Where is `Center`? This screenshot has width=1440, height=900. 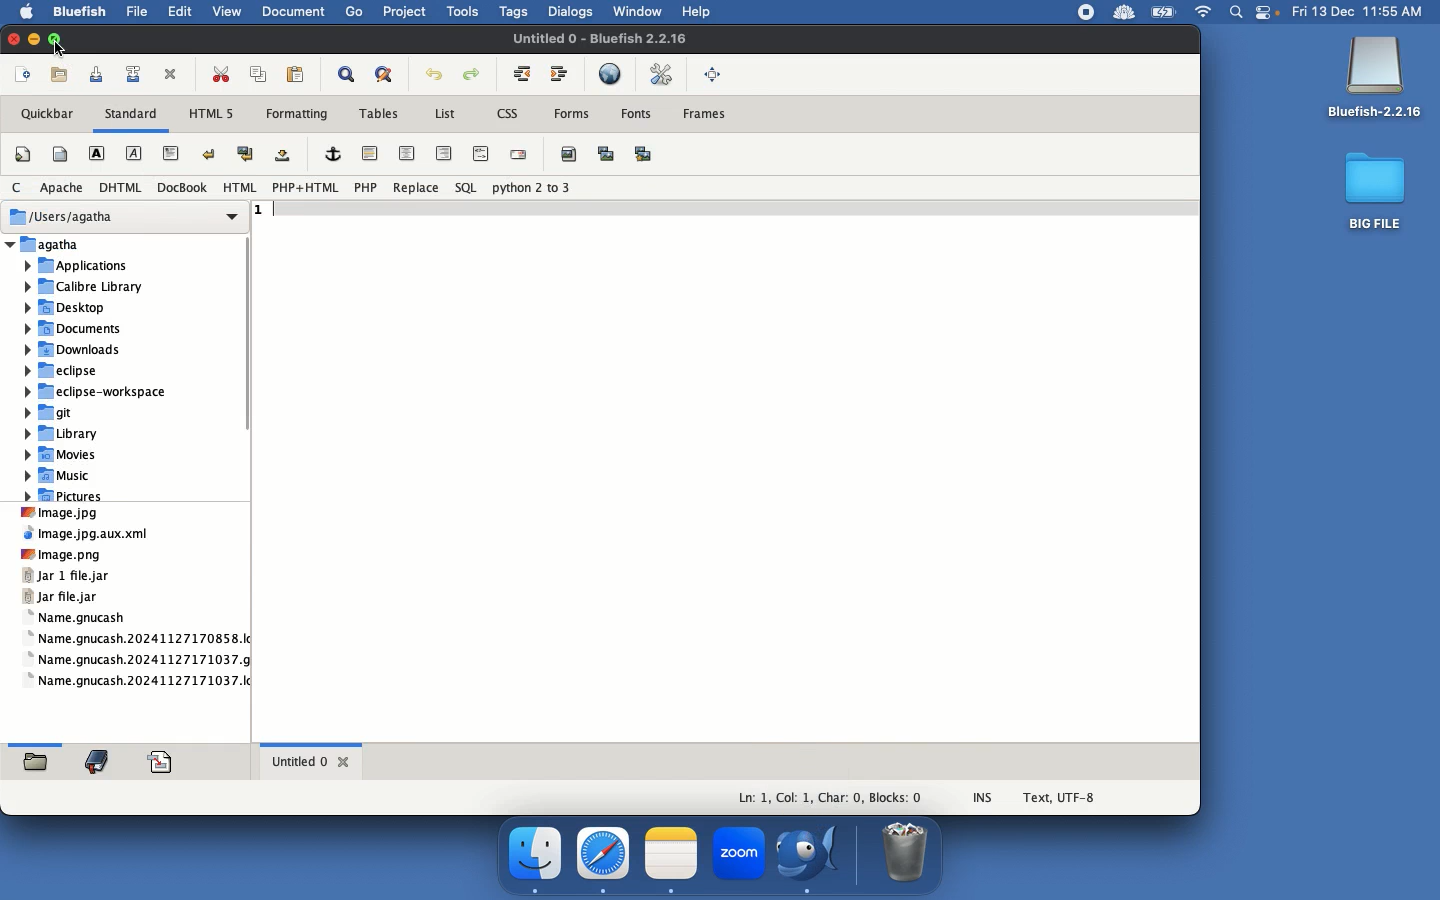 Center is located at coordinates (409, 156).